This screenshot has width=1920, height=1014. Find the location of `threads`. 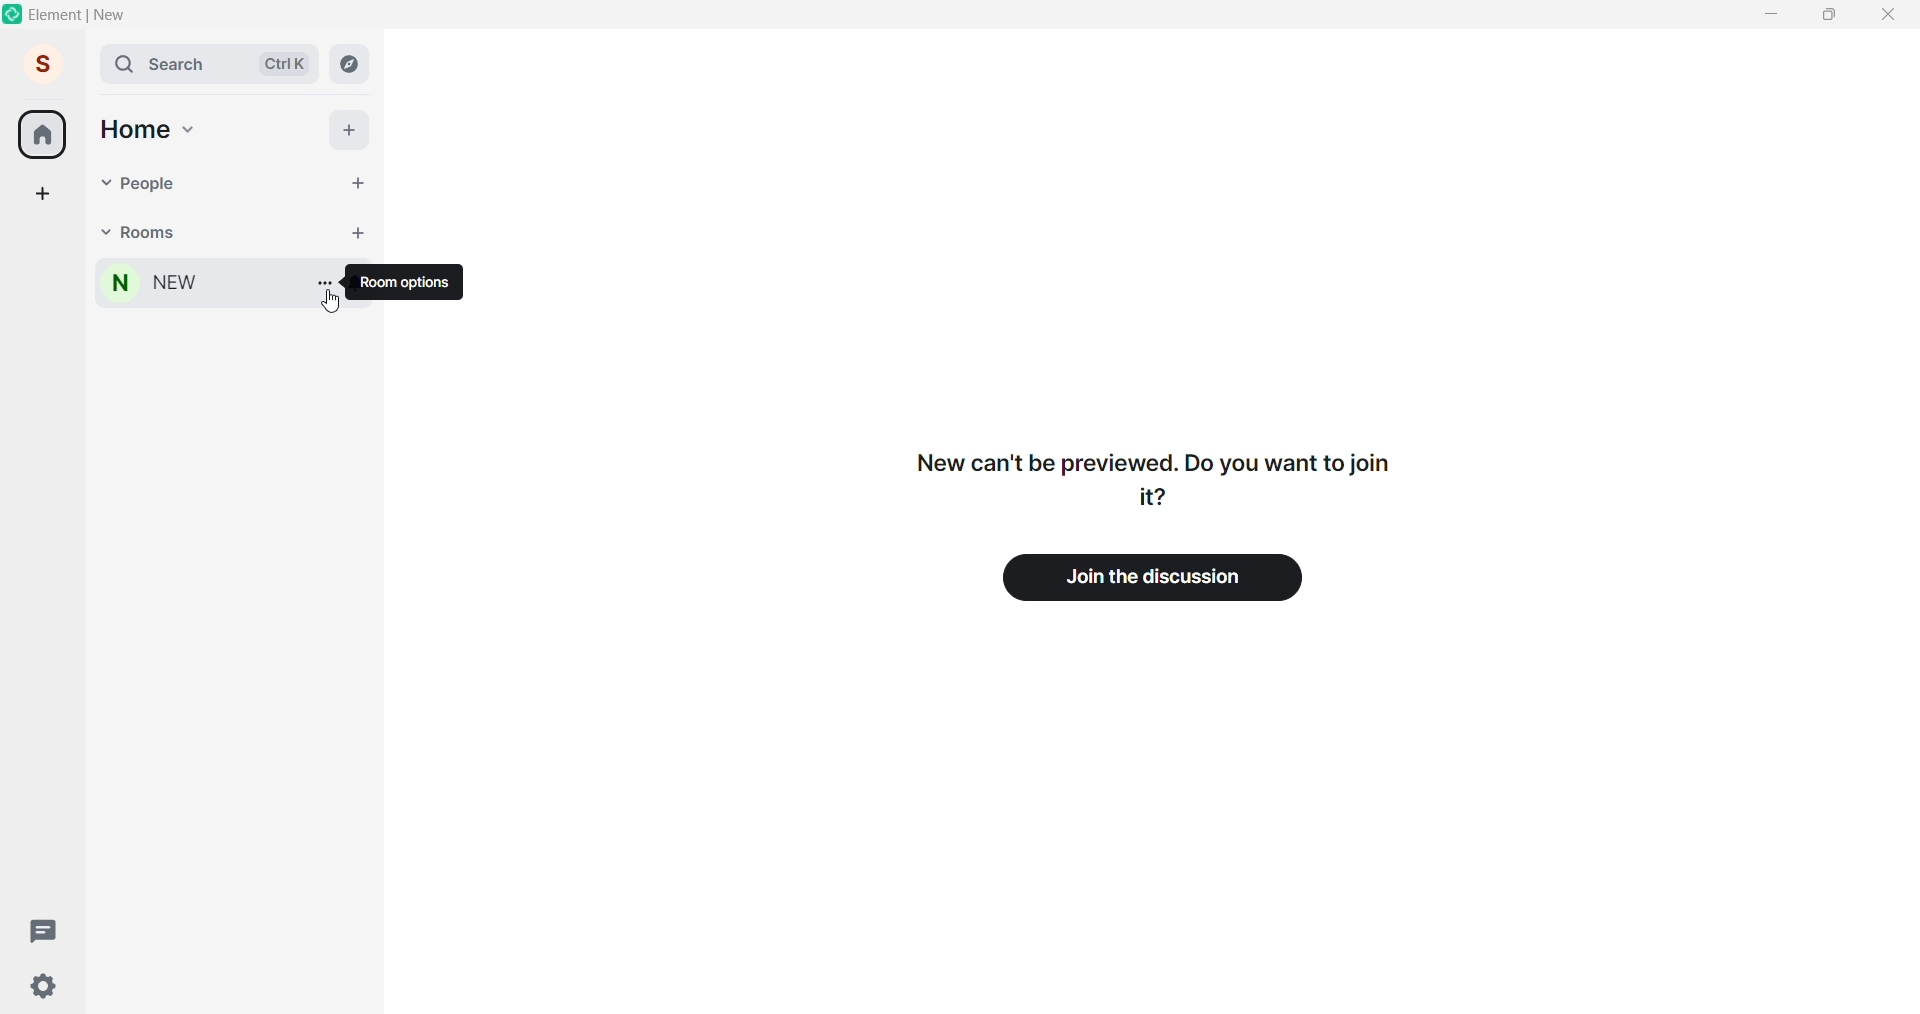

threads is located at coordinates (50, 934).